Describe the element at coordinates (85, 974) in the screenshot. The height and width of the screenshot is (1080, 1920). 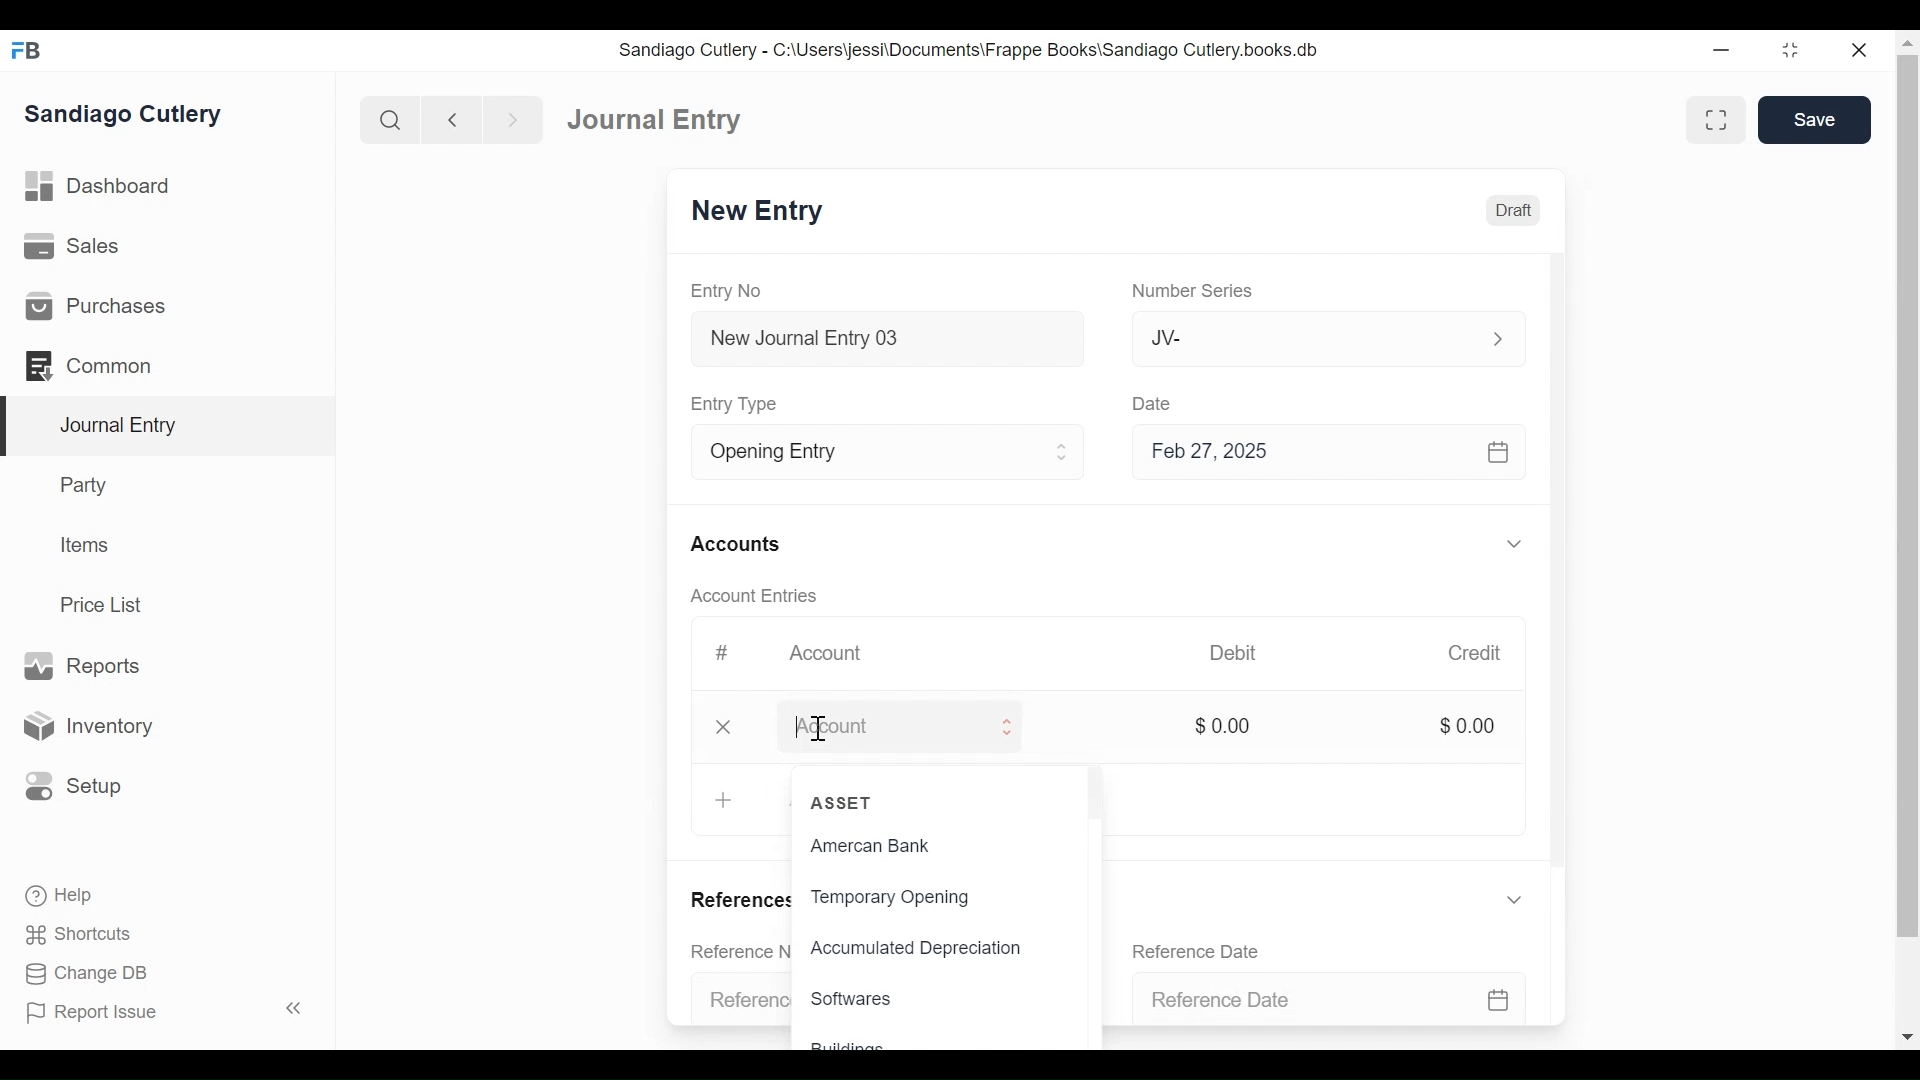
I see `Change DB` at that location.